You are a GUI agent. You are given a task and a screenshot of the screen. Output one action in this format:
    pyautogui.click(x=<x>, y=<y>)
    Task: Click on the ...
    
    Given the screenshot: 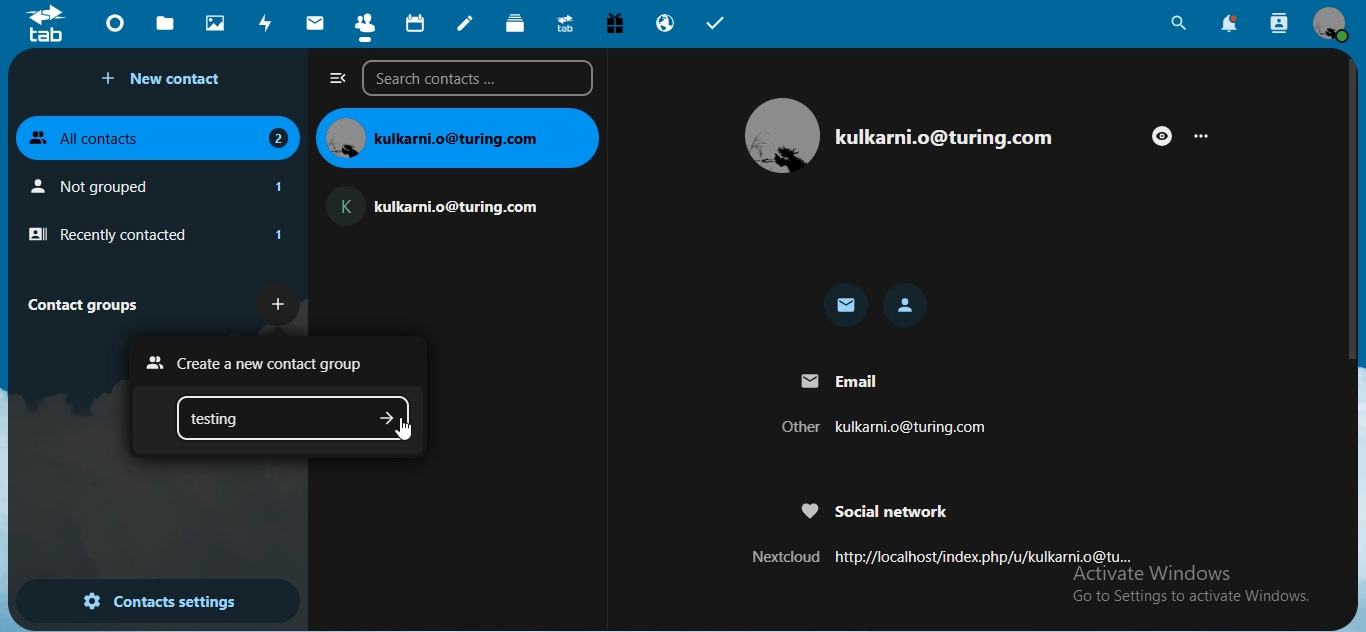 What is the action you would take?
    pyautogui.click(x=1206, y=137)
    